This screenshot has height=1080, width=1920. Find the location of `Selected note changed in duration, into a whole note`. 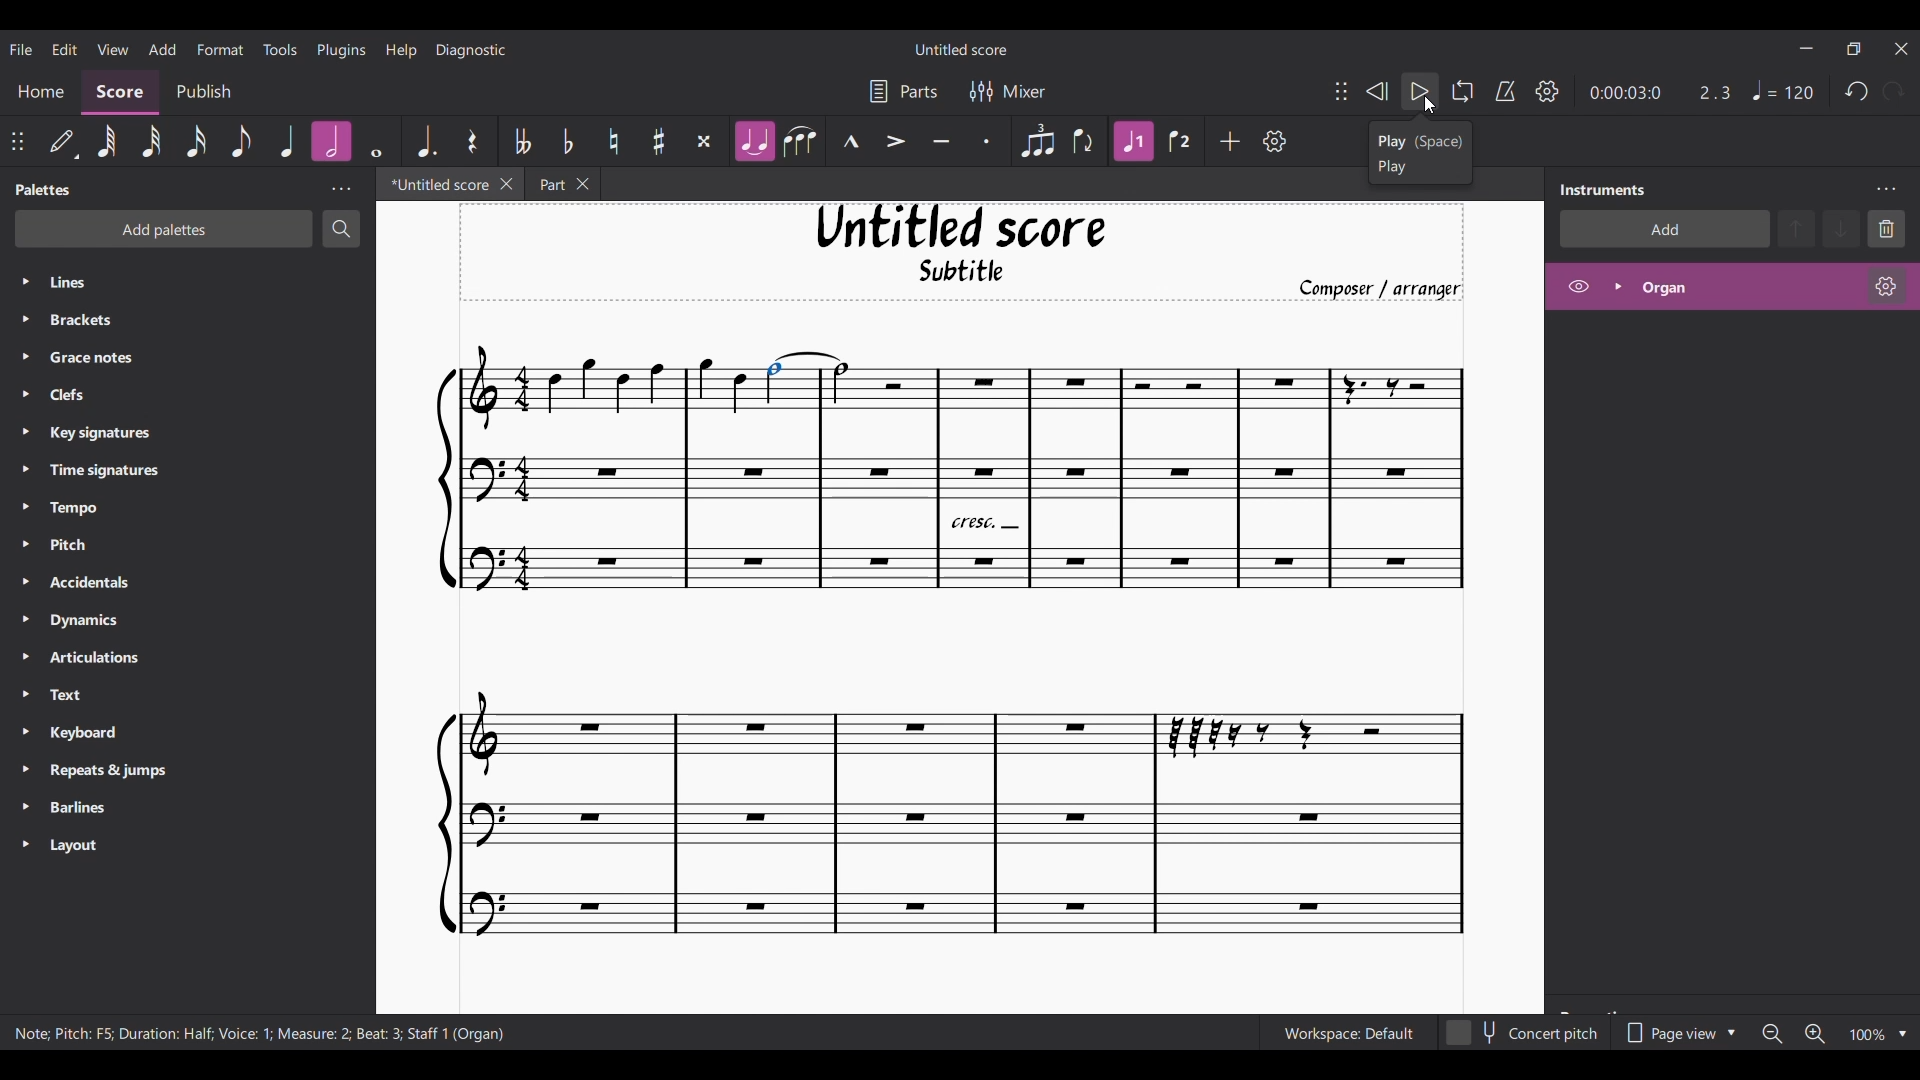

Selected note changed in duration, into a whole note is located at coordinates (806, 378).